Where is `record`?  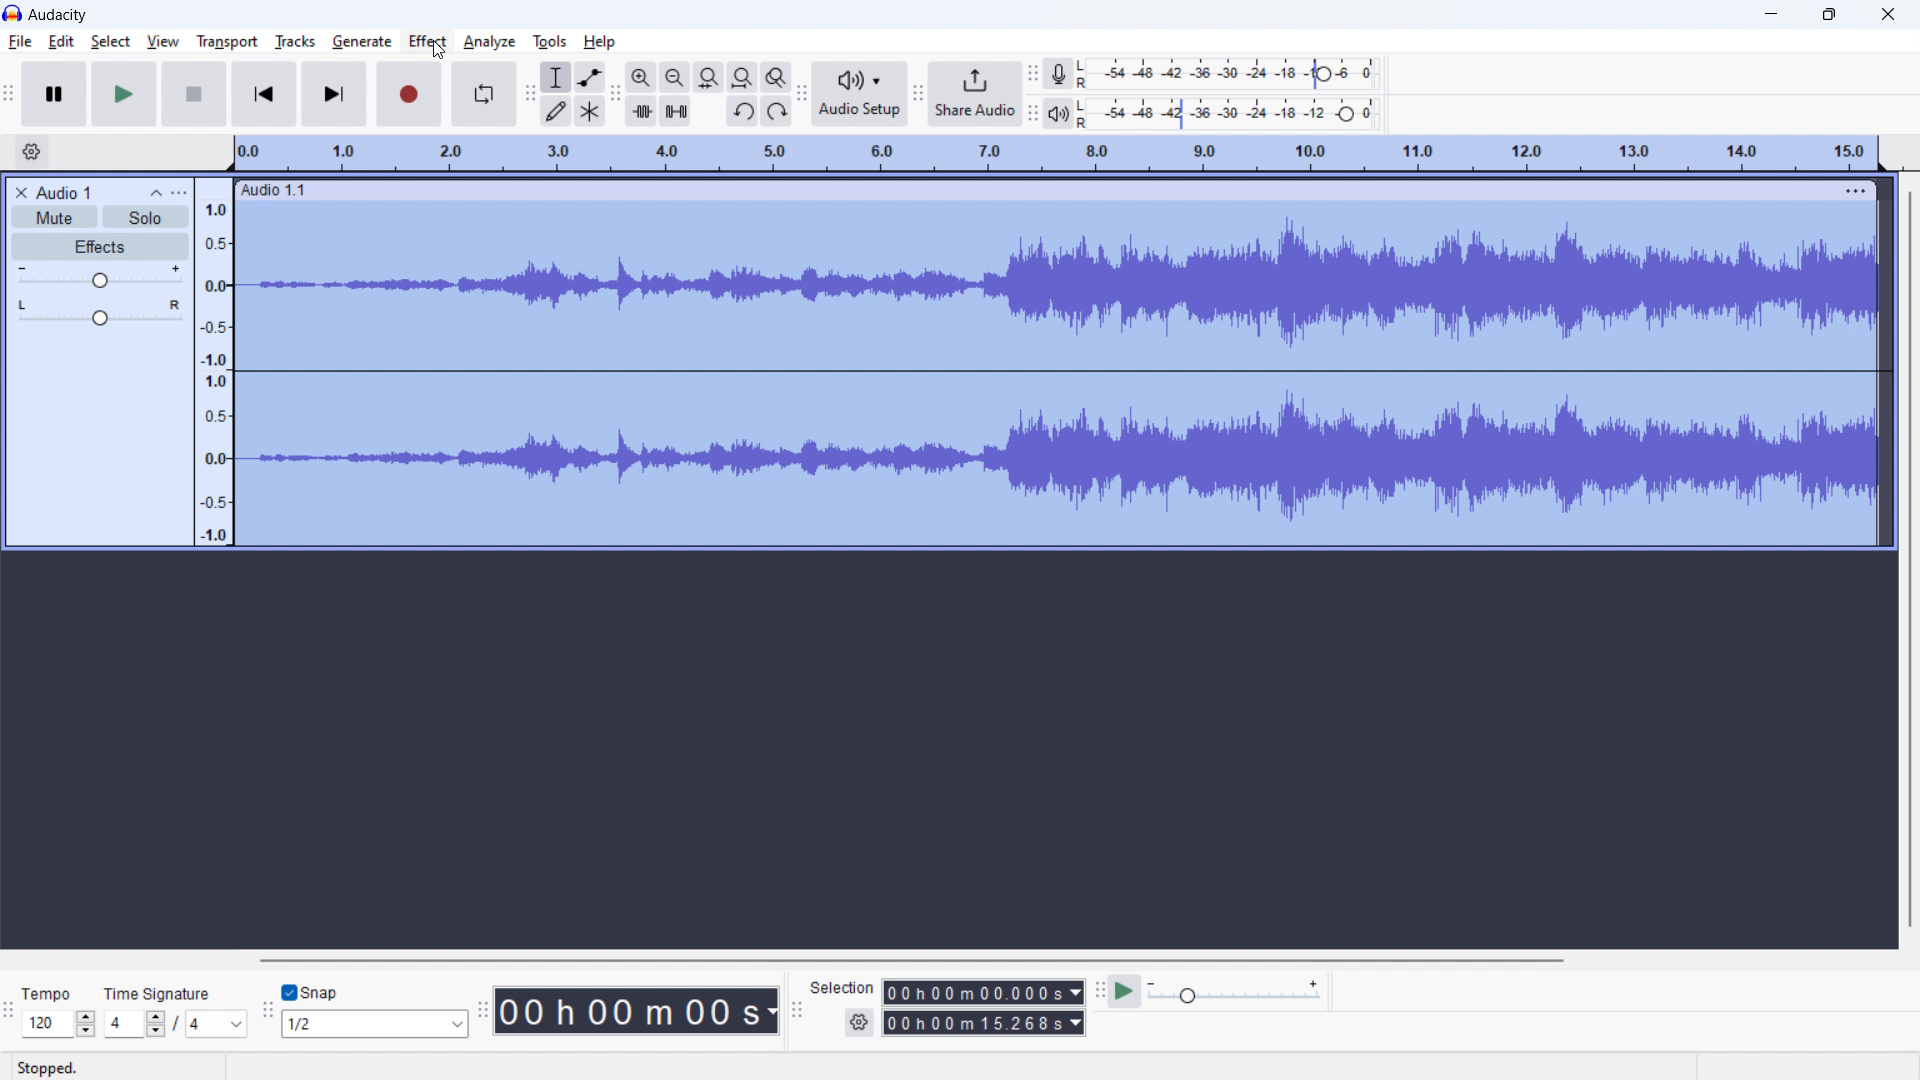
record is located at coordinates (410, 94).